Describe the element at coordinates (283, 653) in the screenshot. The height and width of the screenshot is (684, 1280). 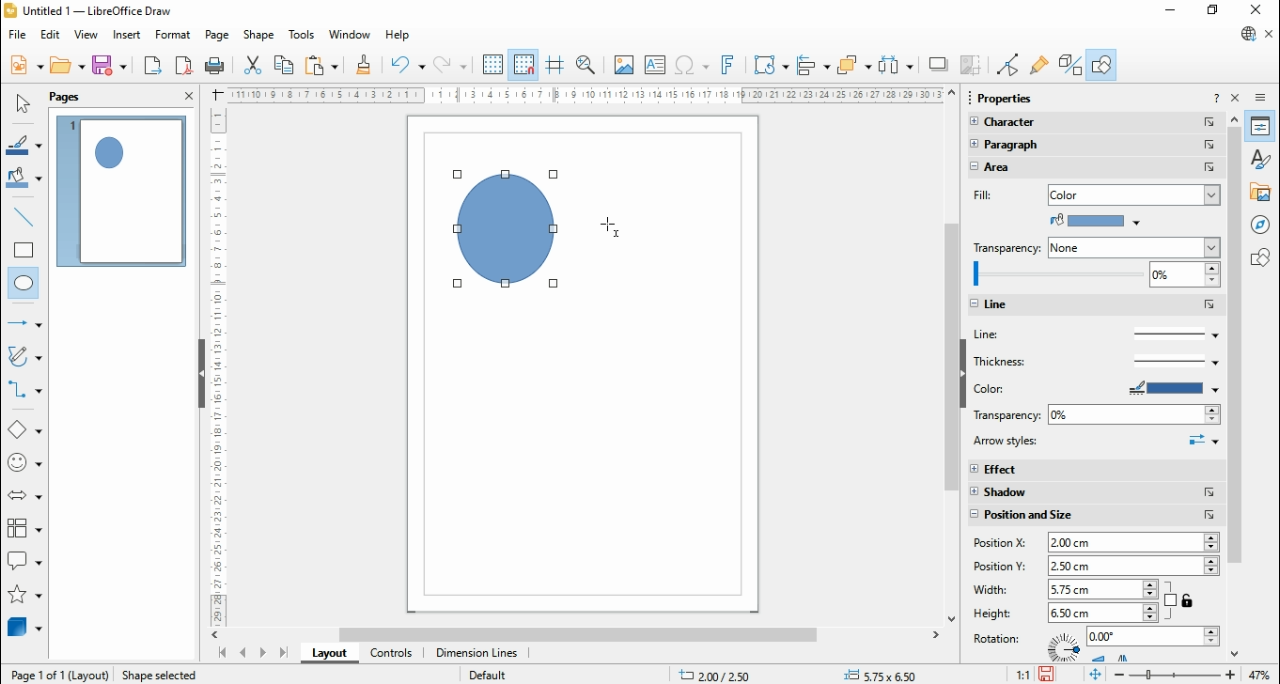
I see `last page` at that location.